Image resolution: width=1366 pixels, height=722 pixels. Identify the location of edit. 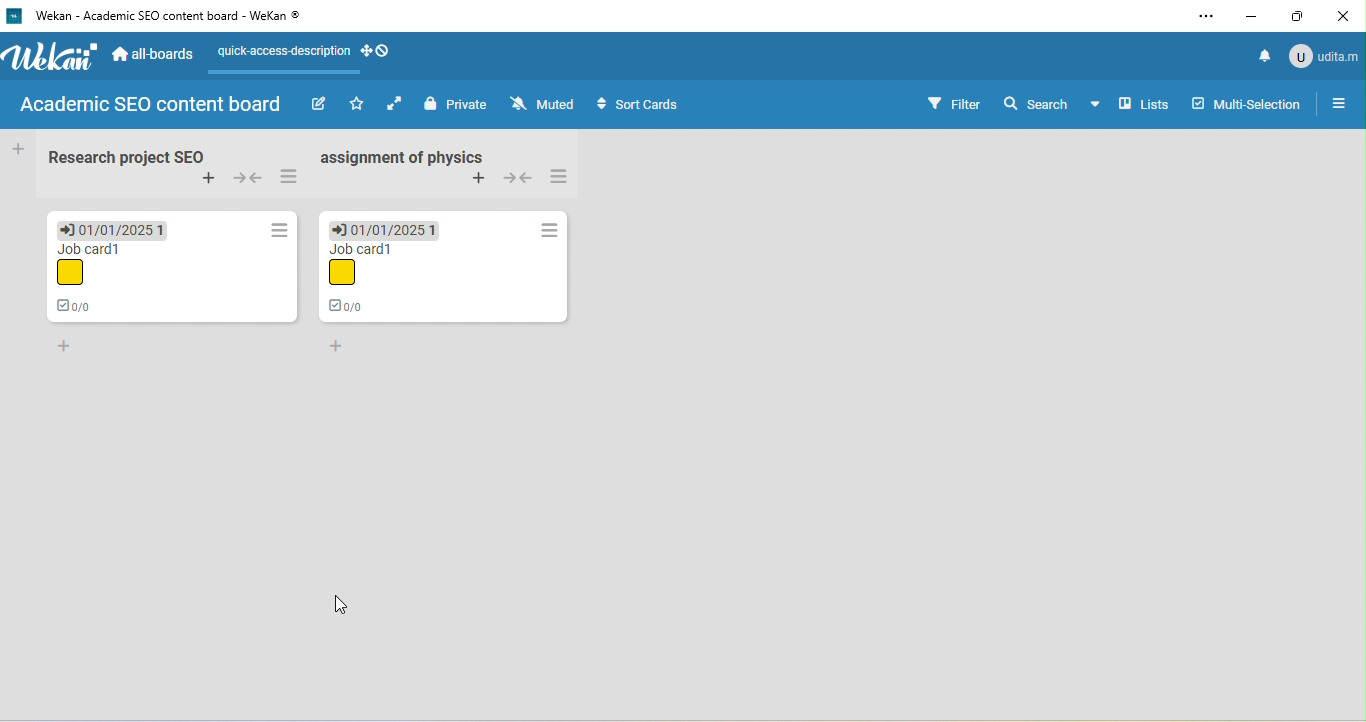
(317, 104).